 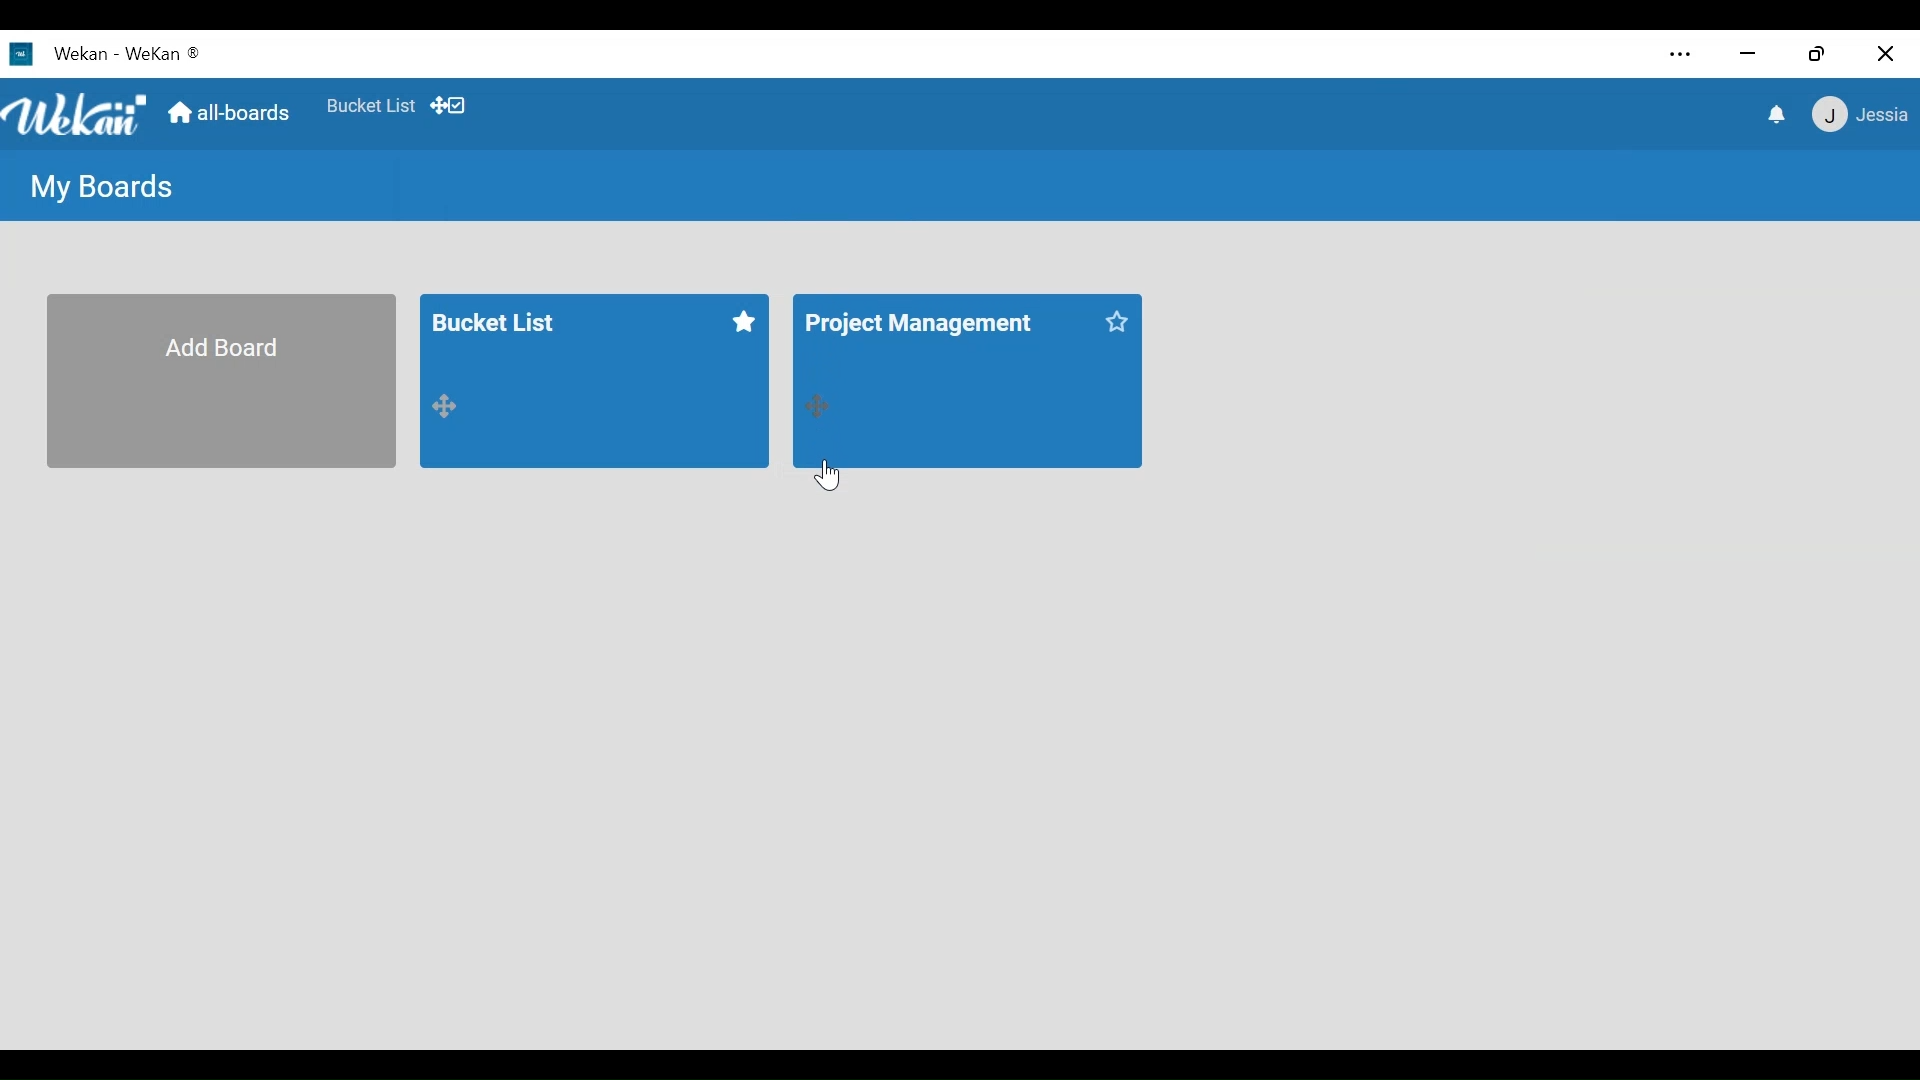 What do you see at coordinates (598, 383) in the screenshot?
I see `board 1` at bounding box center [598, 383].